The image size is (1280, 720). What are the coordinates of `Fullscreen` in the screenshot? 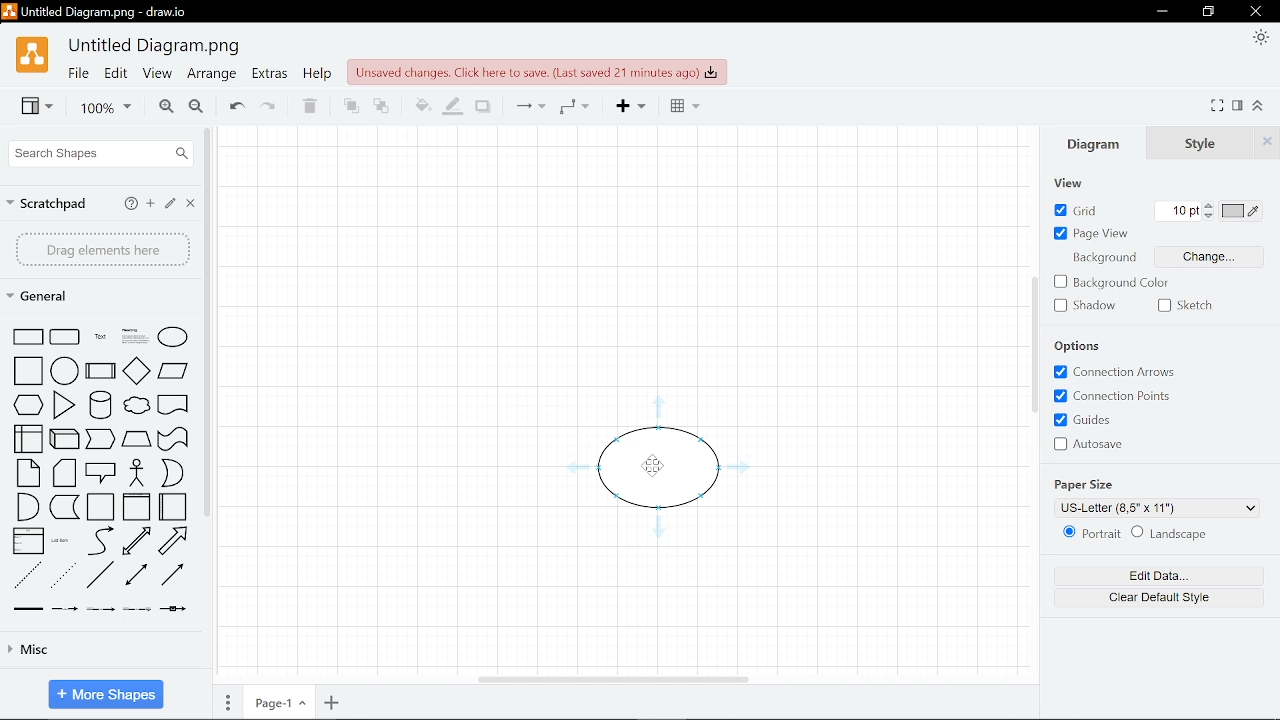 It's located at (1219, 105).